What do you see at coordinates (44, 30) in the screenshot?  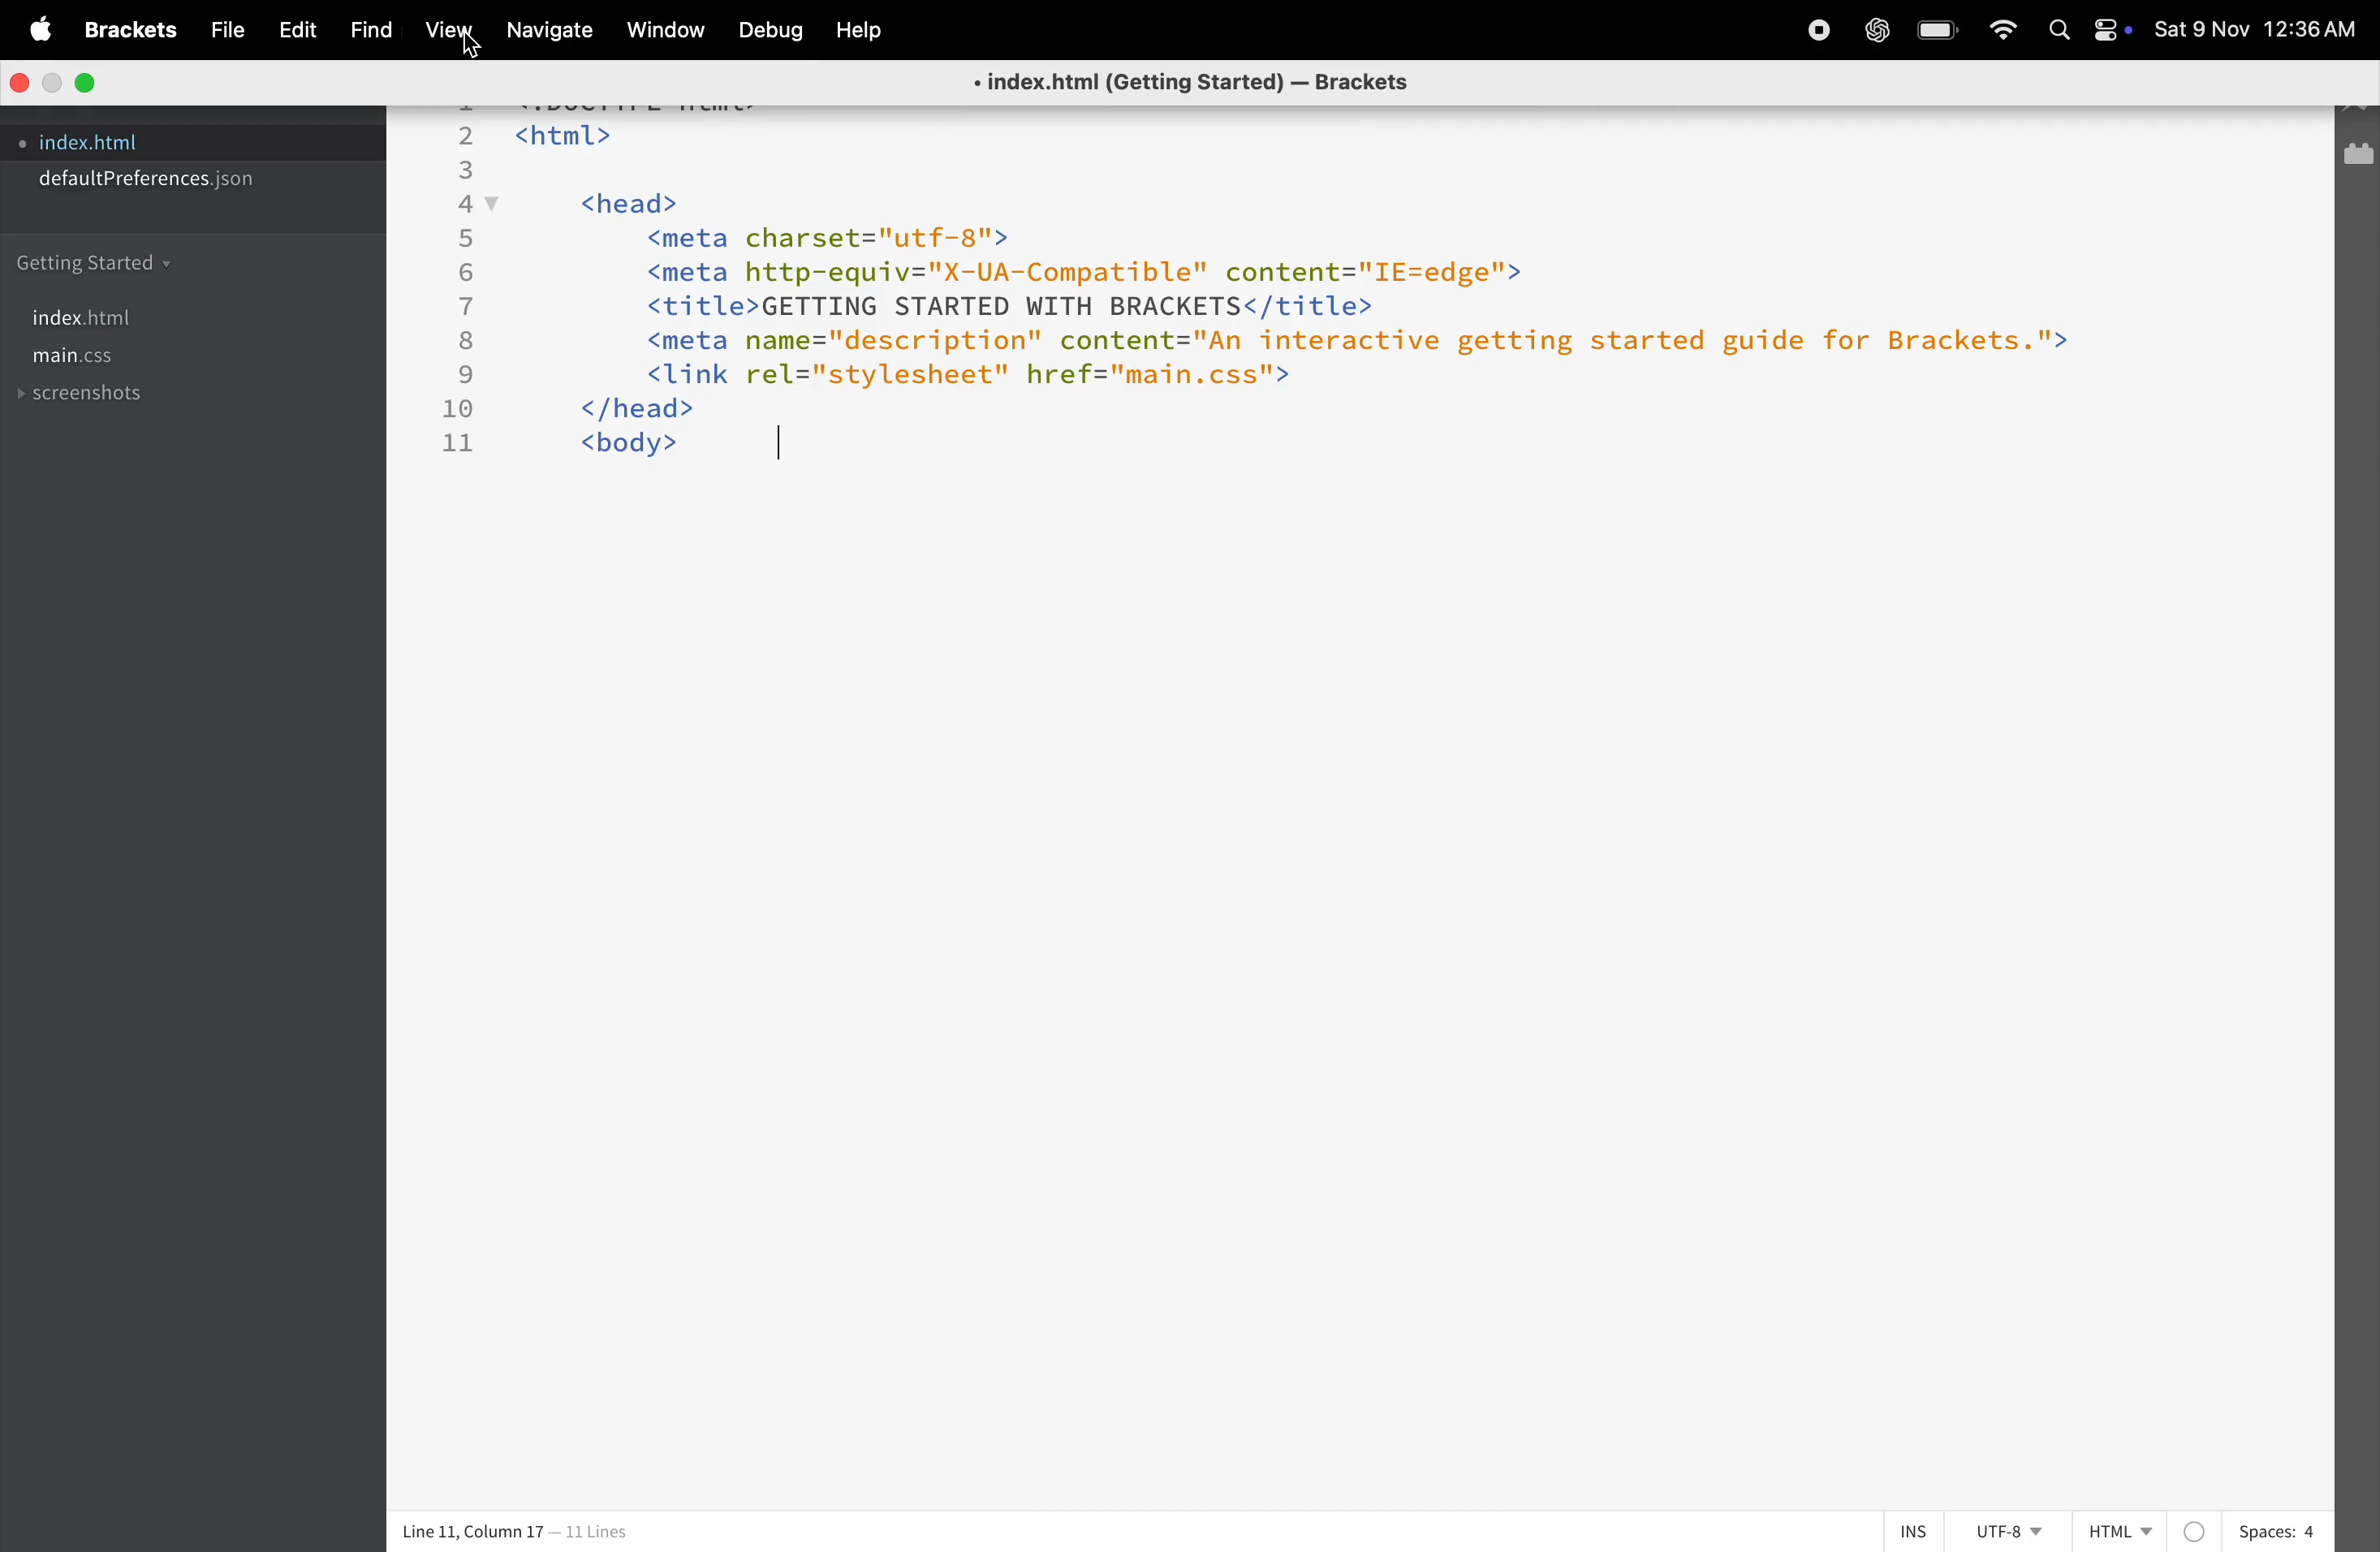 I see `apple menu` at bounding box center [44, 30].